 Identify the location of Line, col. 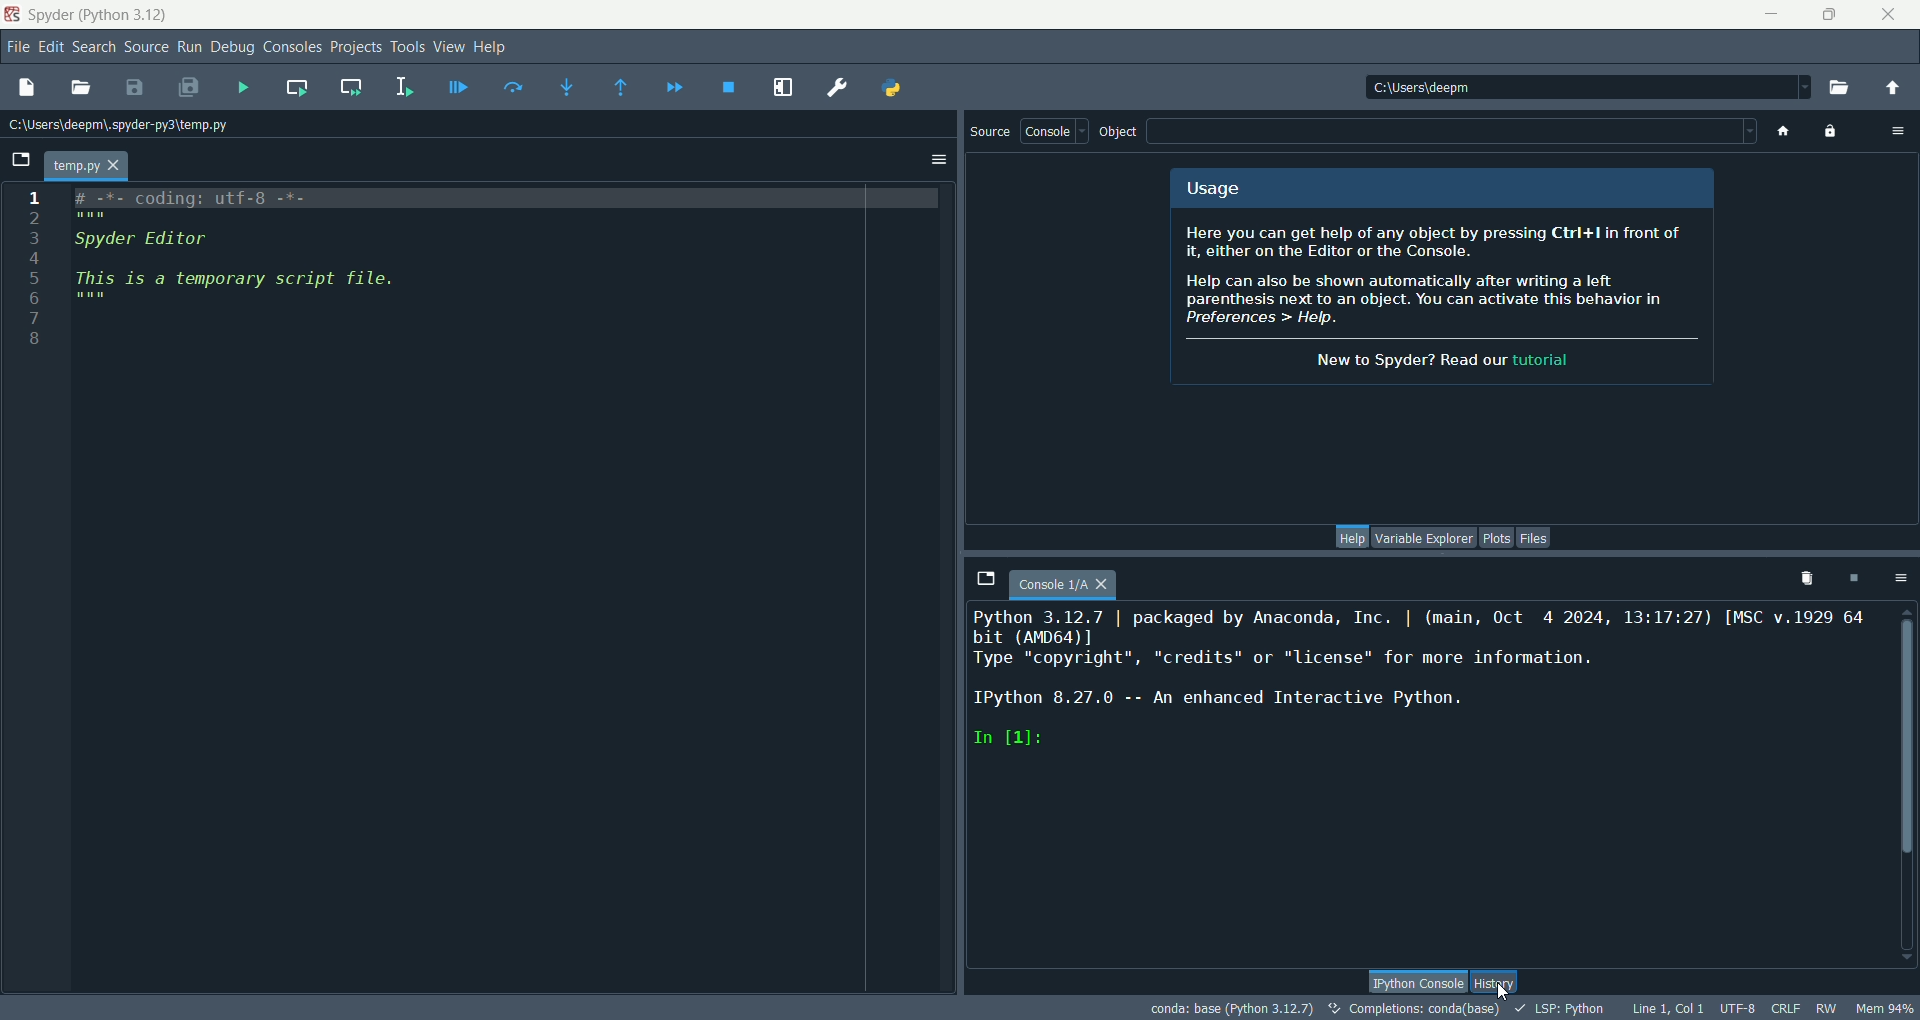
(1667, 1007).